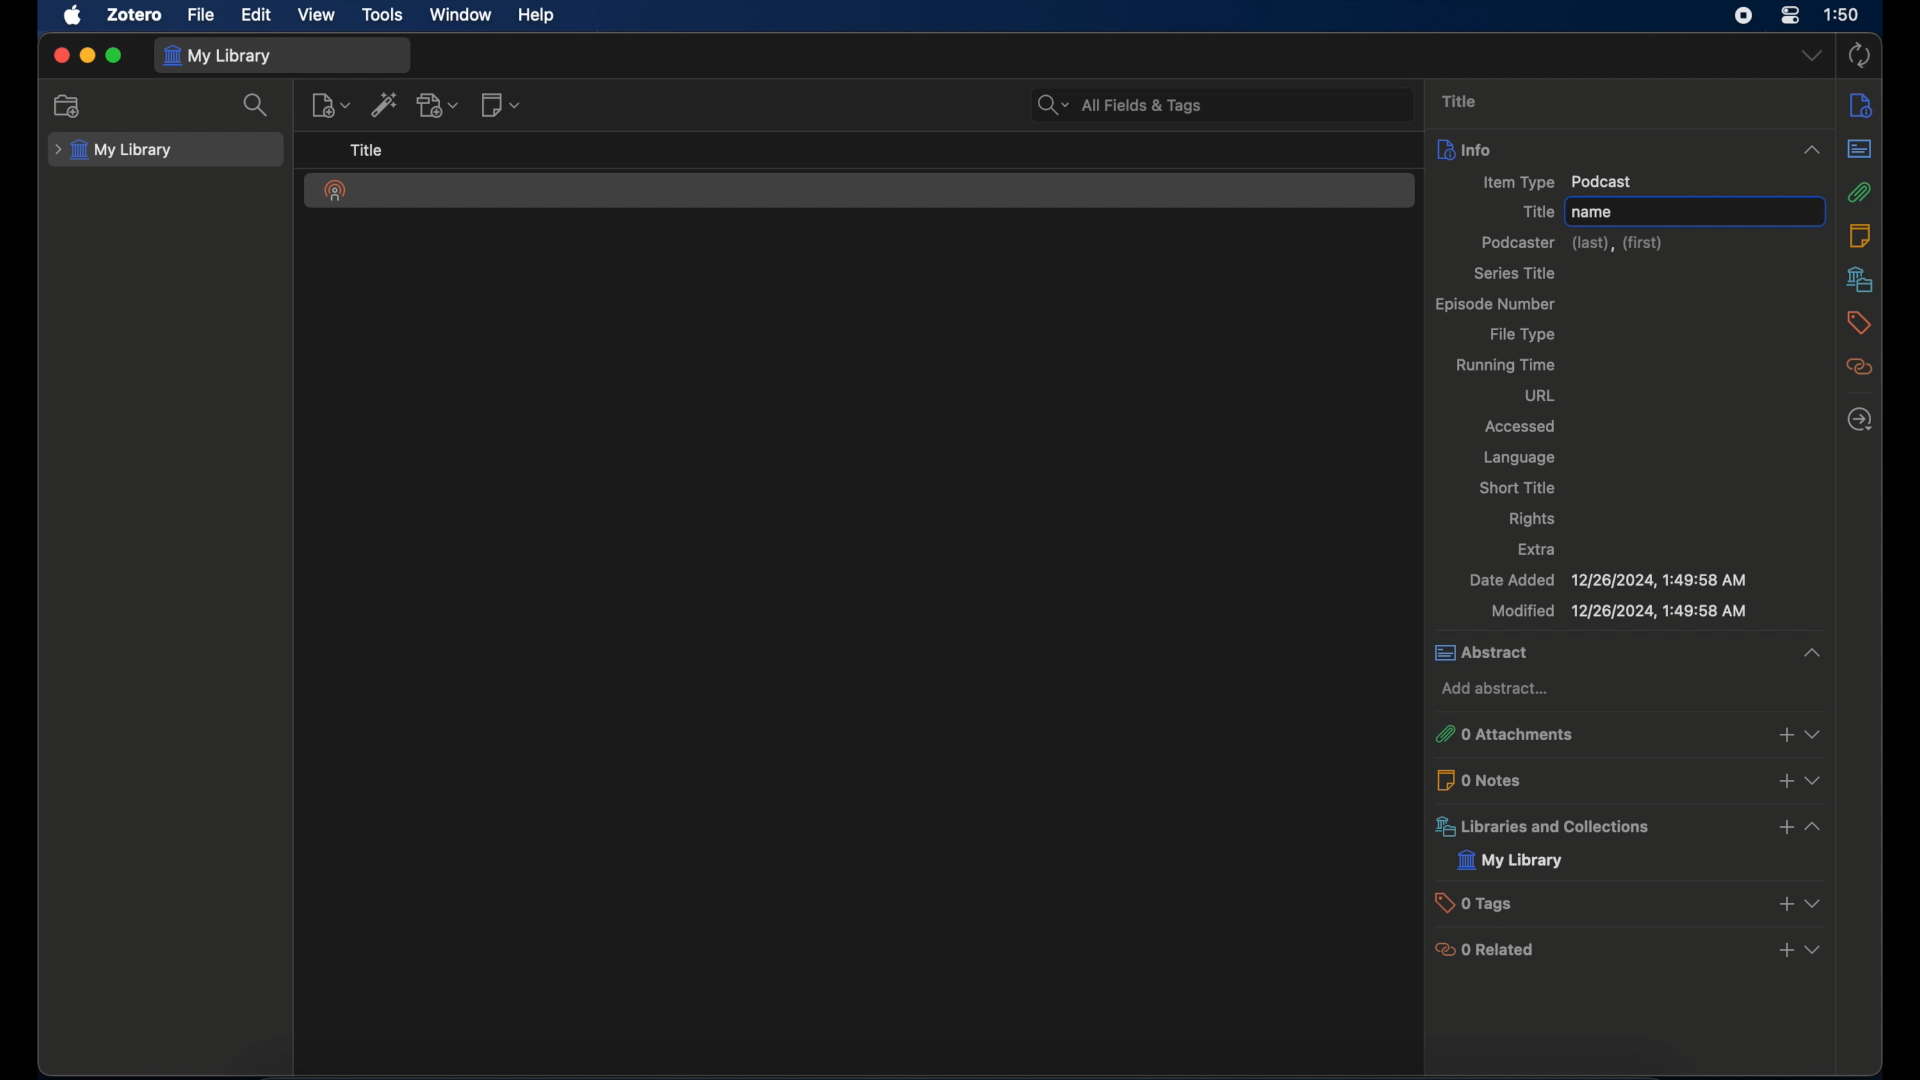 Image resolution: width=1920 pixels, height=1080 pixels. Describe the element at coordinates (60, 55) in the screenshot. I see `close` at that location.